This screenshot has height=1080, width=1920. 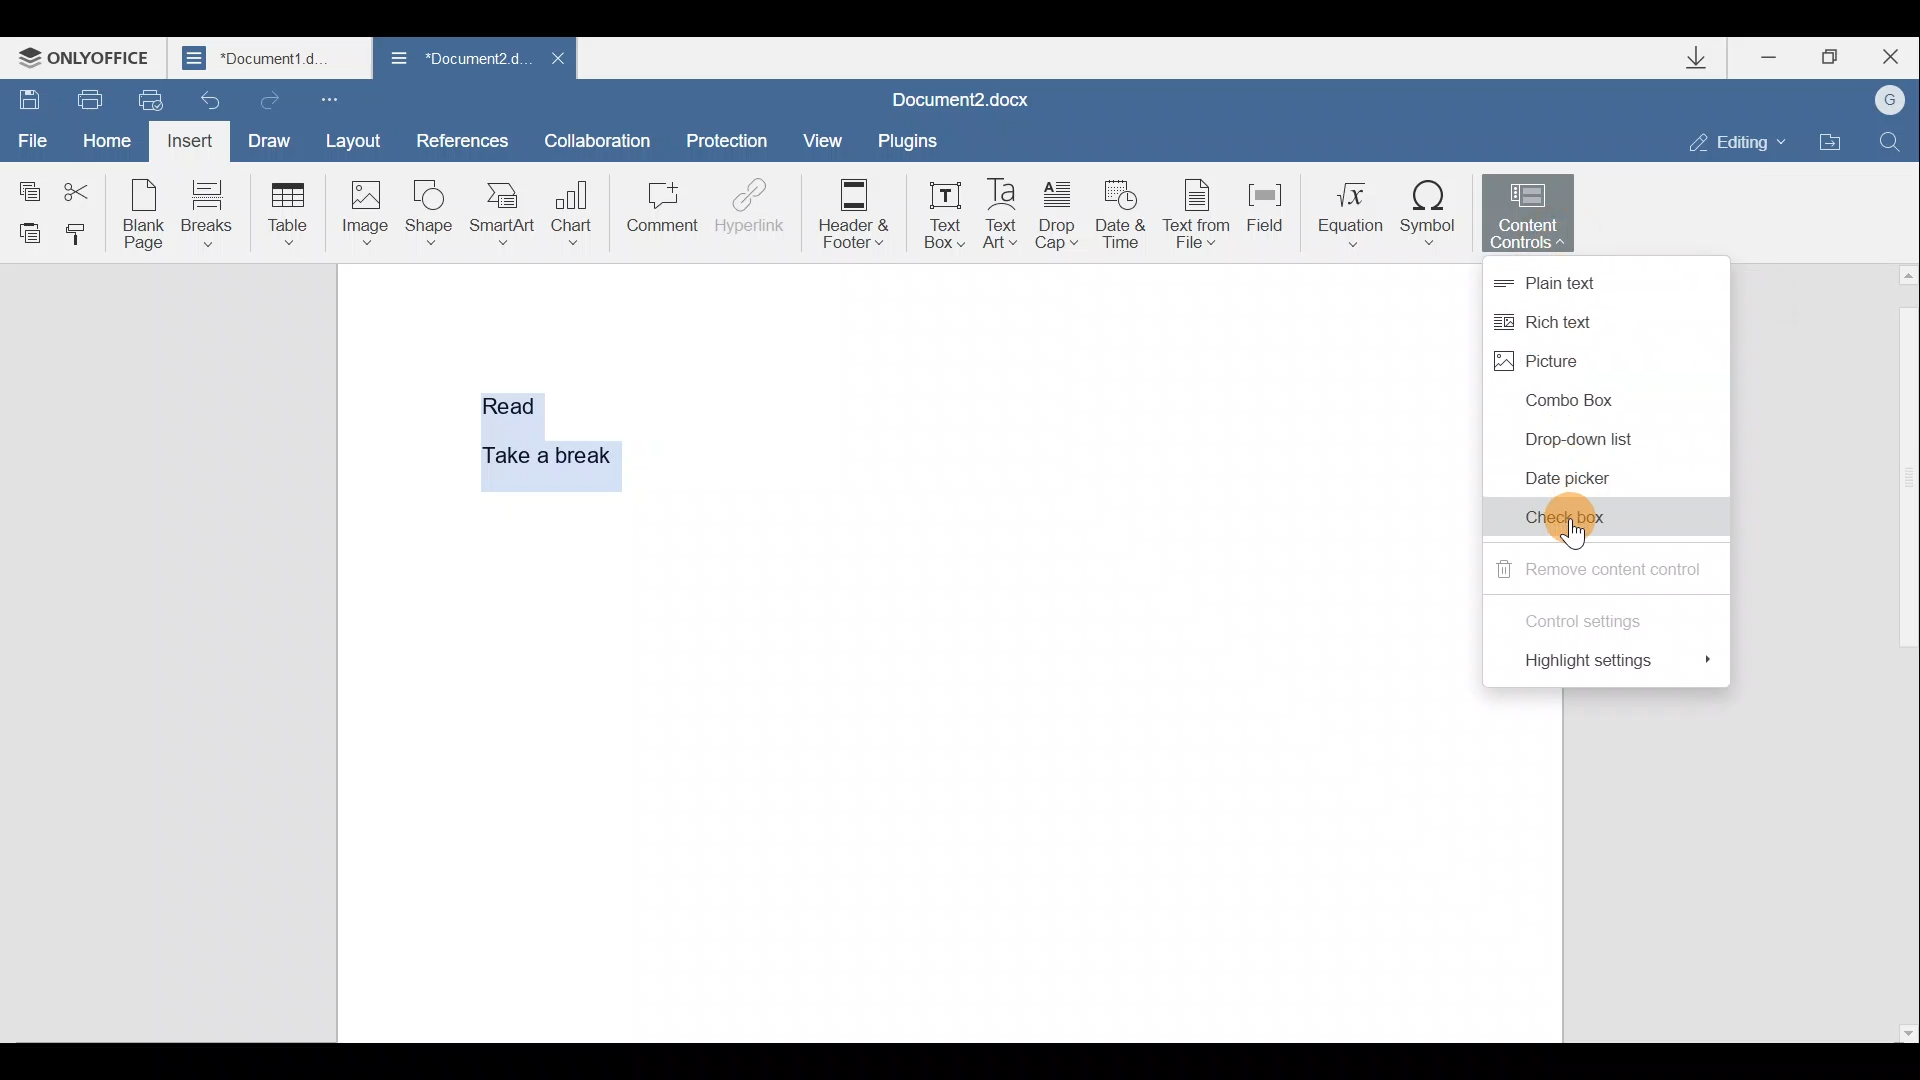 What do you see at coordinates (208, 212) in the screenshot?
I see `Breaks` at bounding box center [208, 212].